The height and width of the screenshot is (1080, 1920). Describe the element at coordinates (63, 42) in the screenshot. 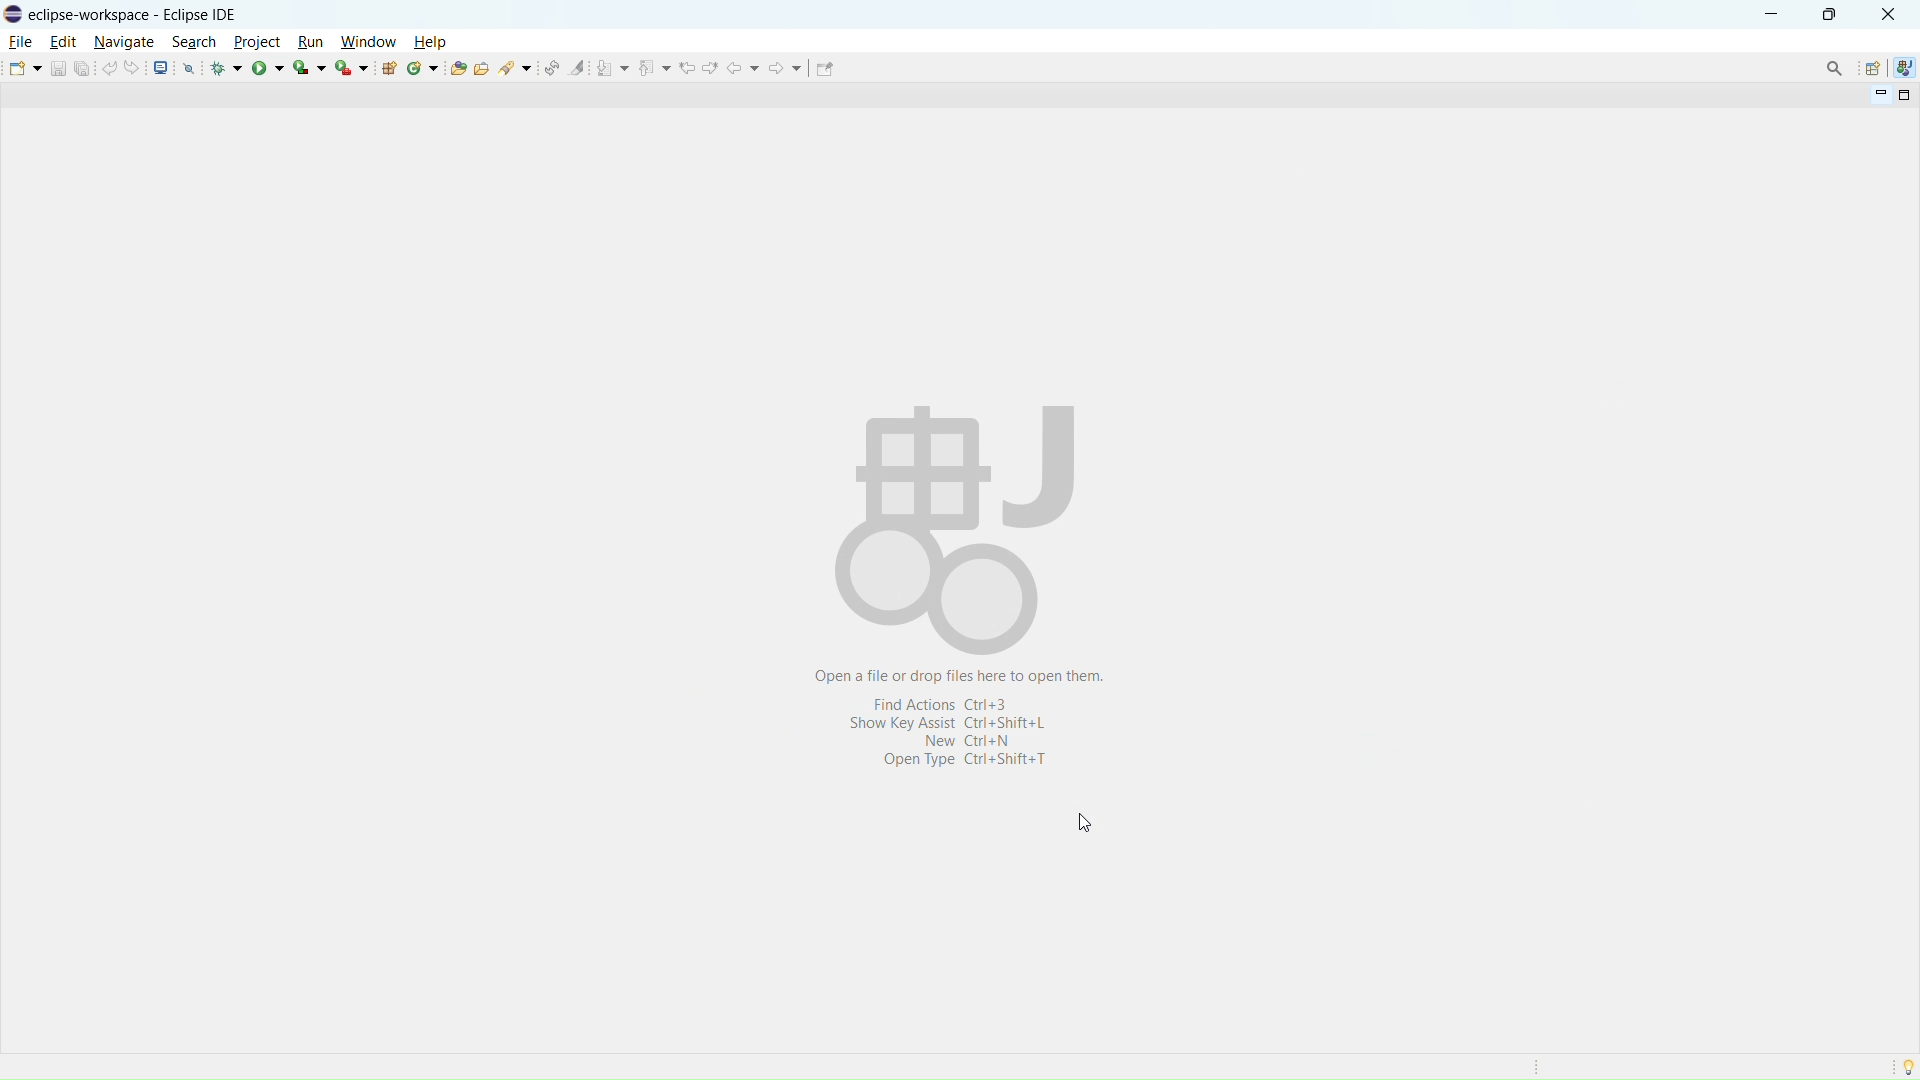

I see `edit` at that location.